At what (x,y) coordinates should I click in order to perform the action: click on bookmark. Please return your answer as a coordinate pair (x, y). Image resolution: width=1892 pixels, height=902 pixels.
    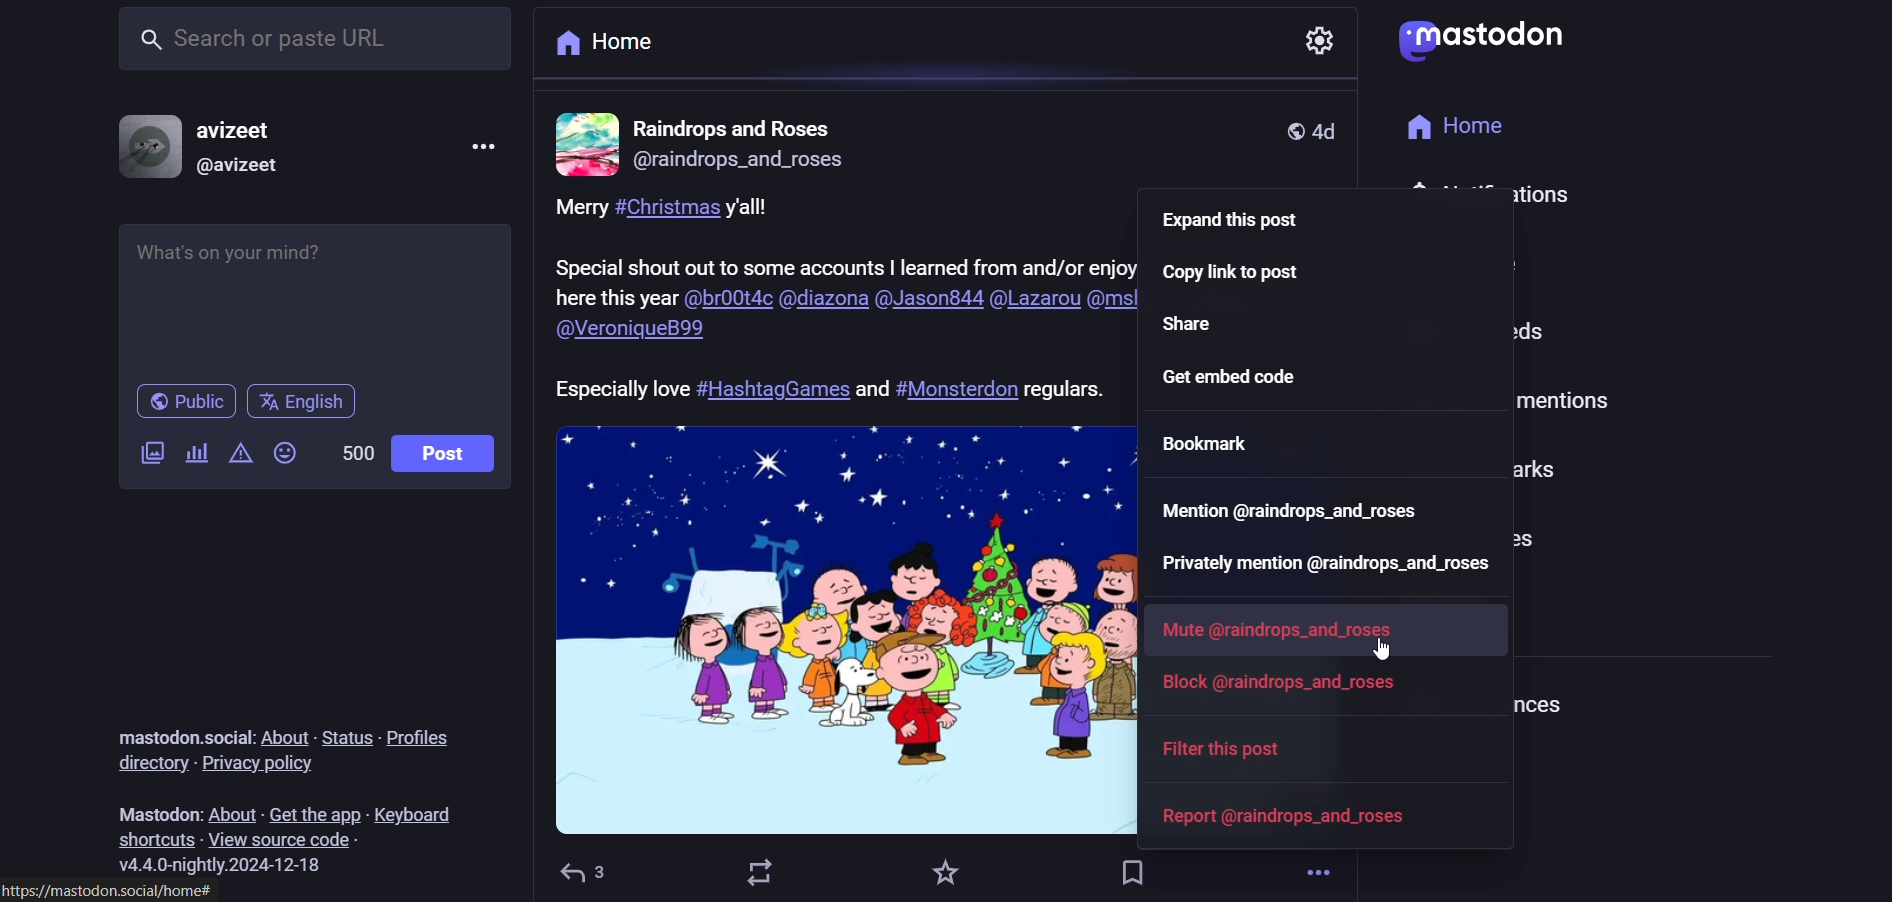
    Looking at the image, I should click on (1134, 867).